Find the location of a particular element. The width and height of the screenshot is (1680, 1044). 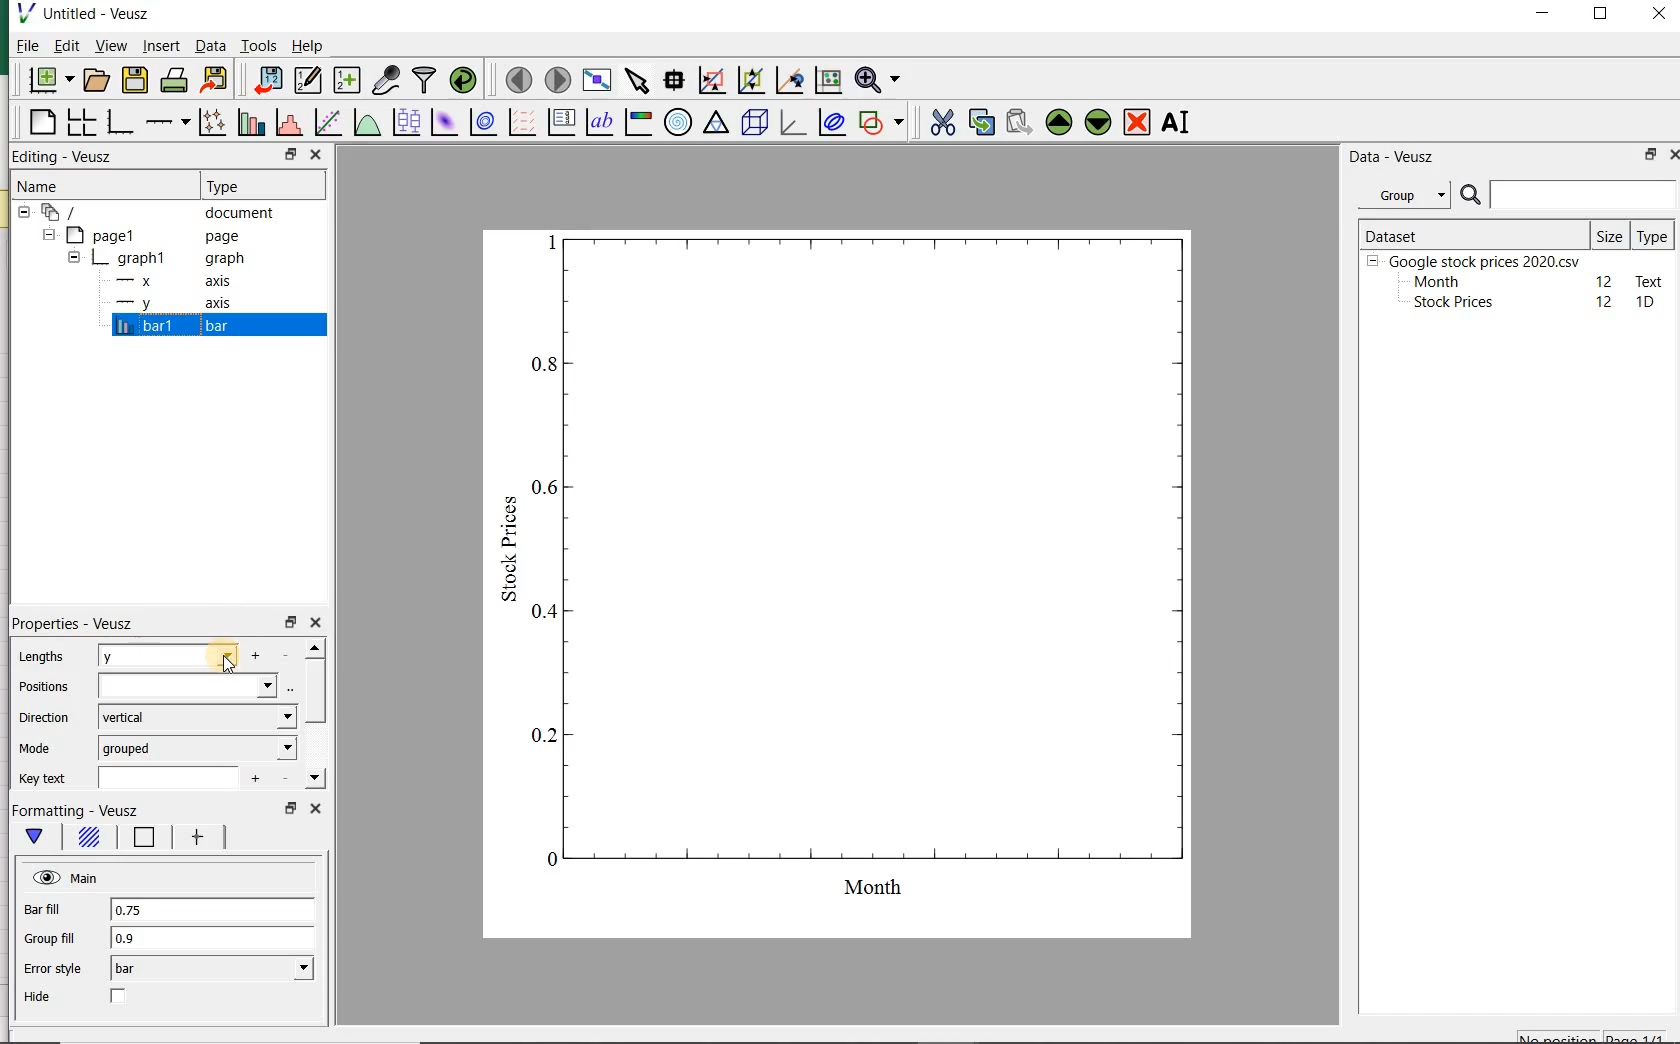

Edit is located at coordinates (65, 45).